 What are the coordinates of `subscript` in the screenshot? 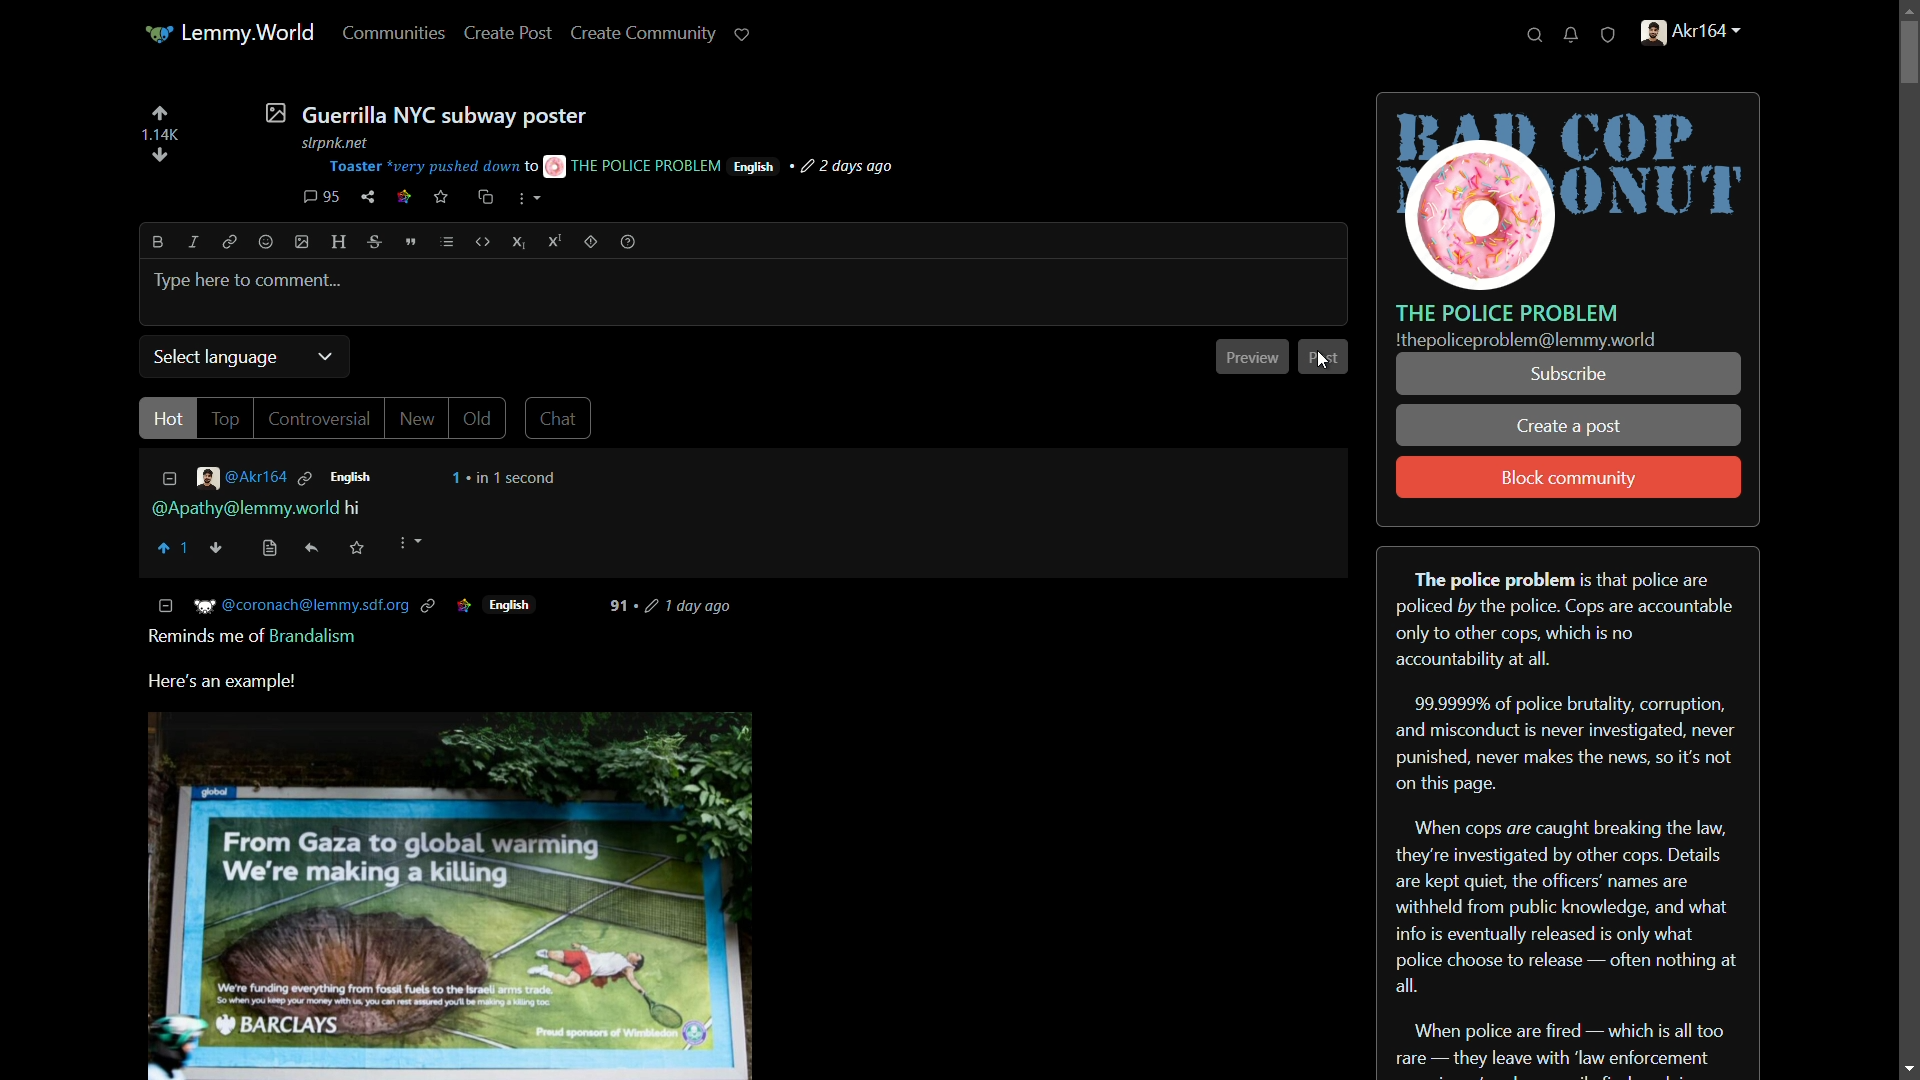 It's located at (521, 242).